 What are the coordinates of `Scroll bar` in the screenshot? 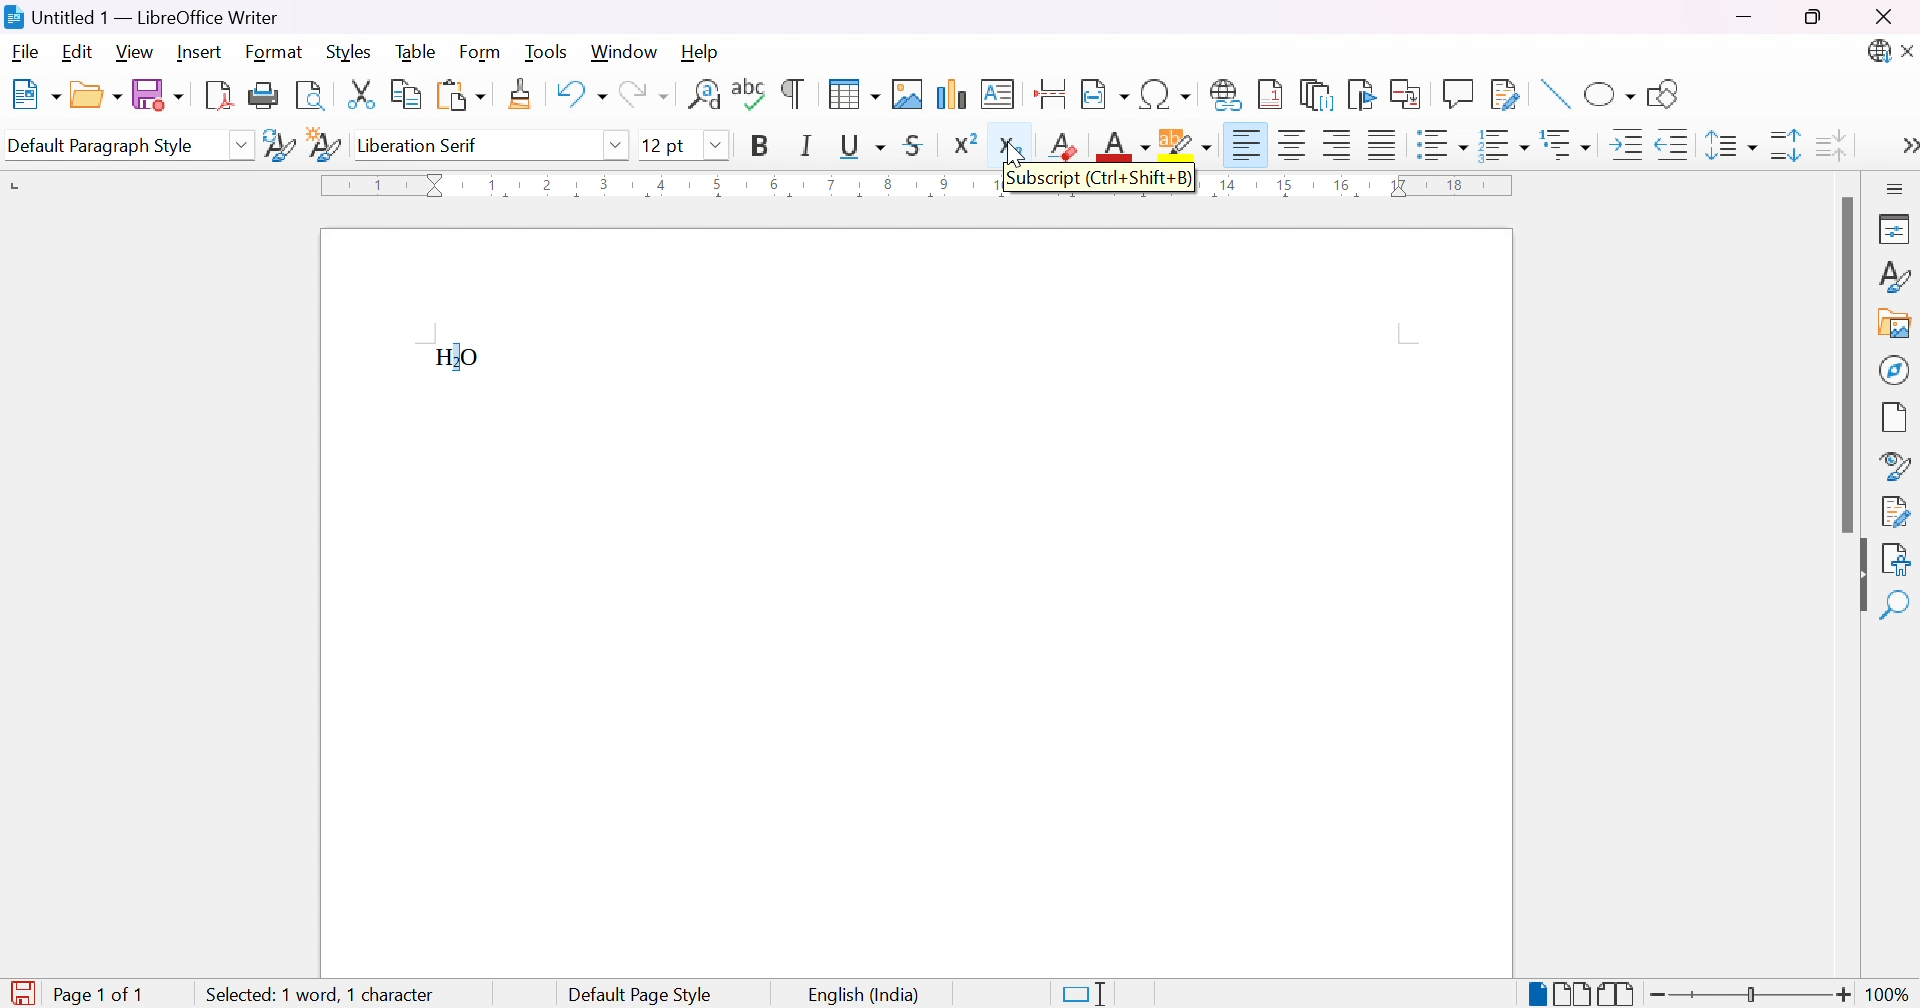 It's located at (1845, 366).